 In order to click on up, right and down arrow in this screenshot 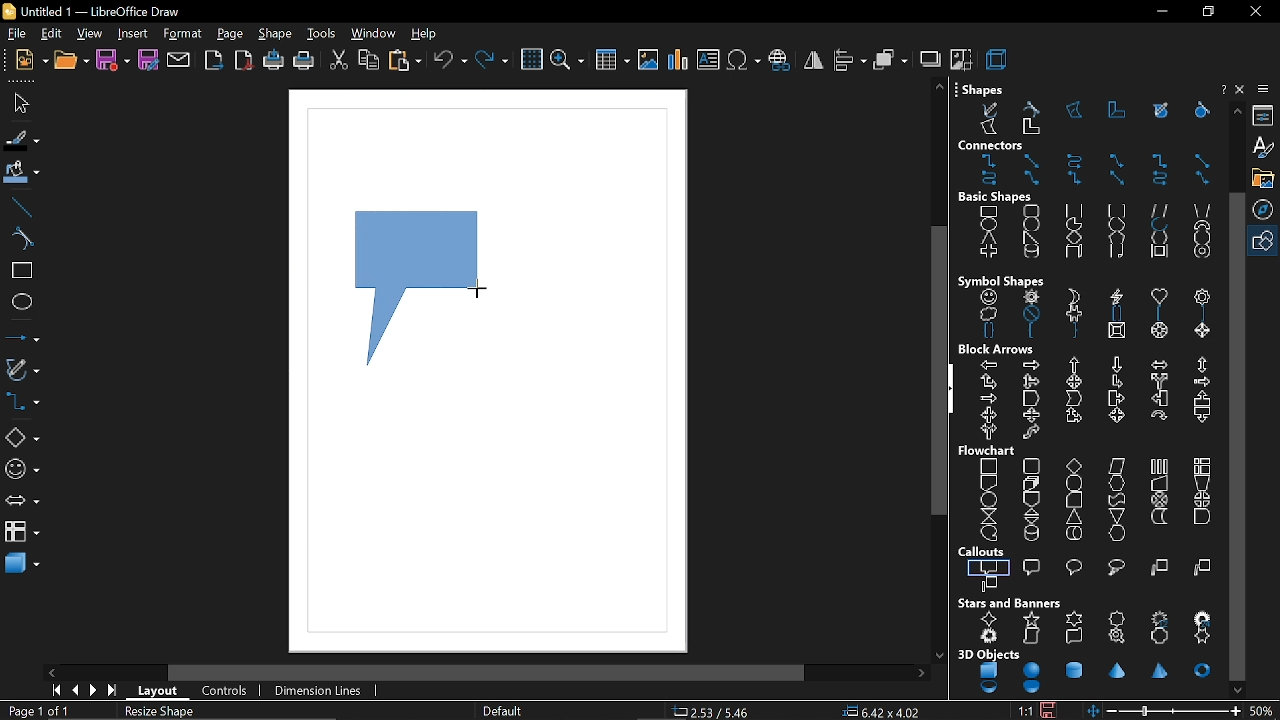, I will do `click(1030, 381)`.